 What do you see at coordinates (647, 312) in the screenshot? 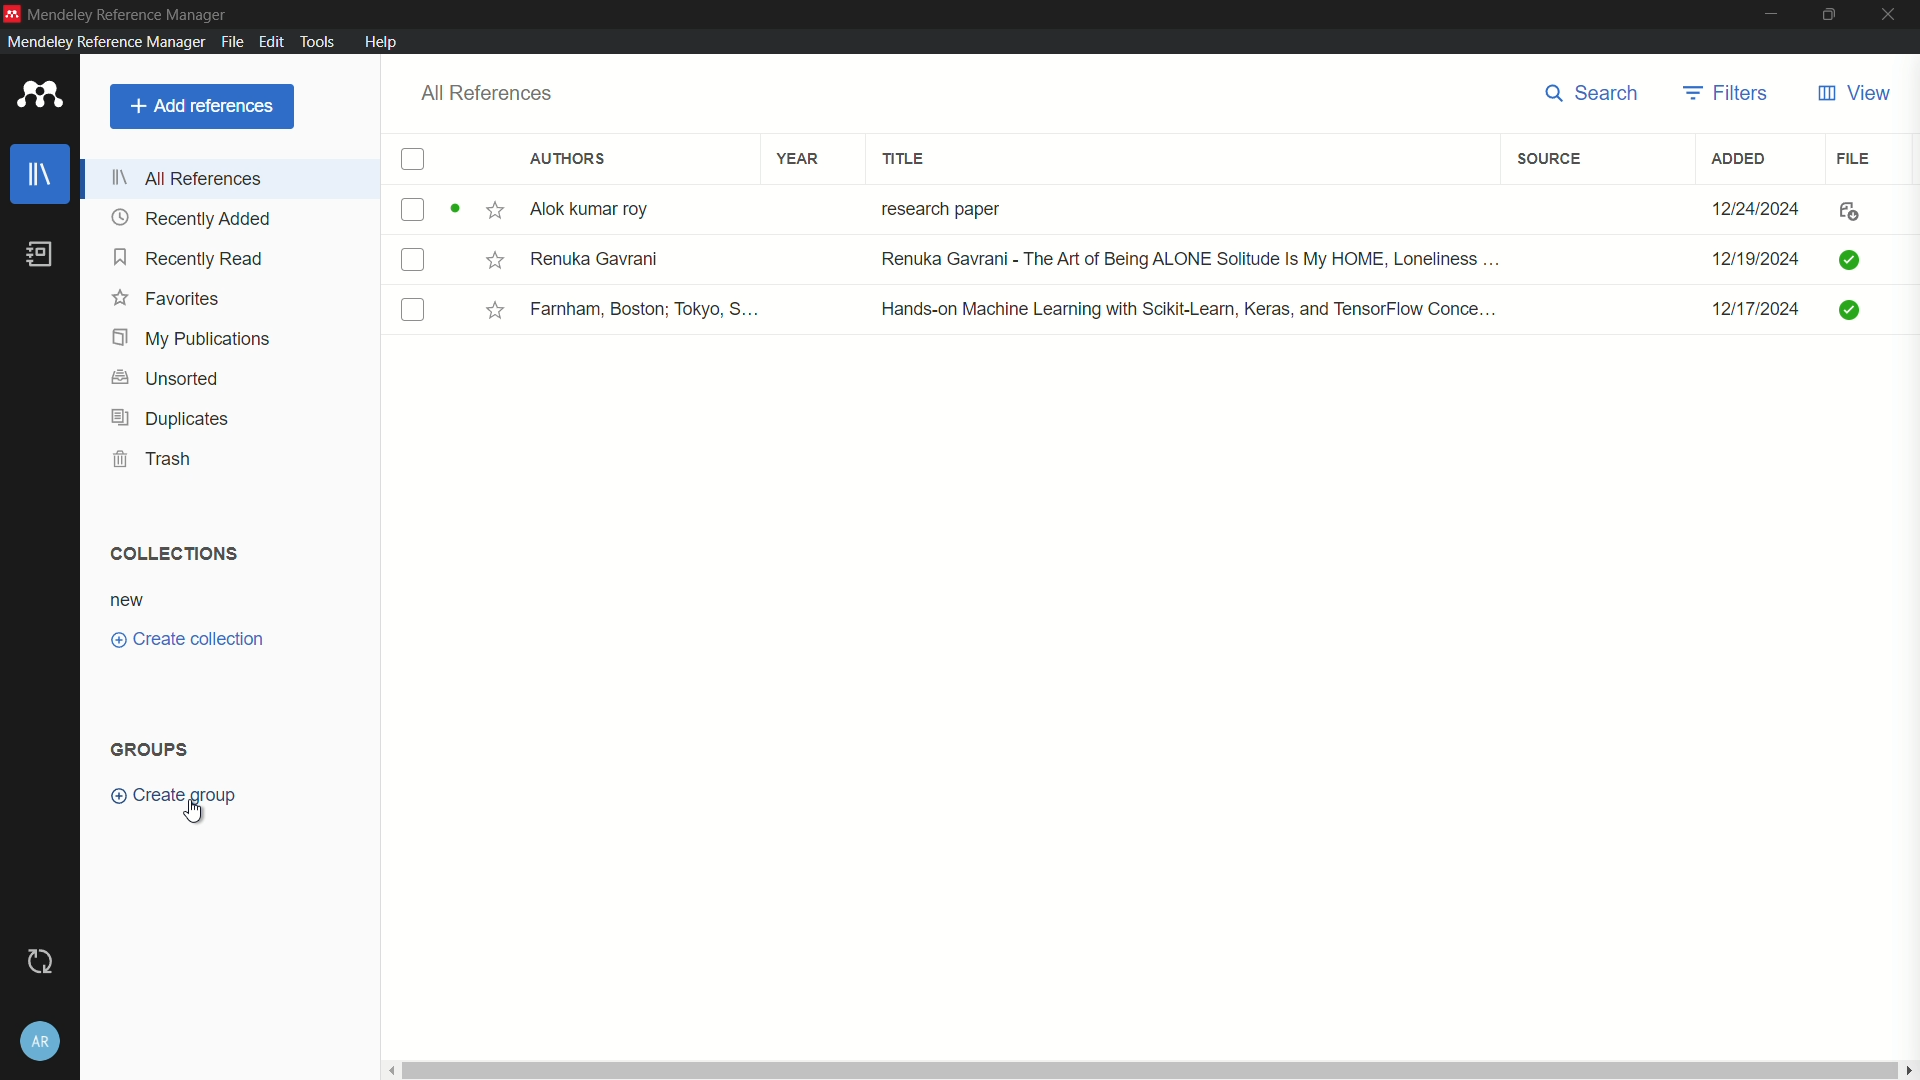
I see `Famhan, Boston` at bounding box center [647, 312].